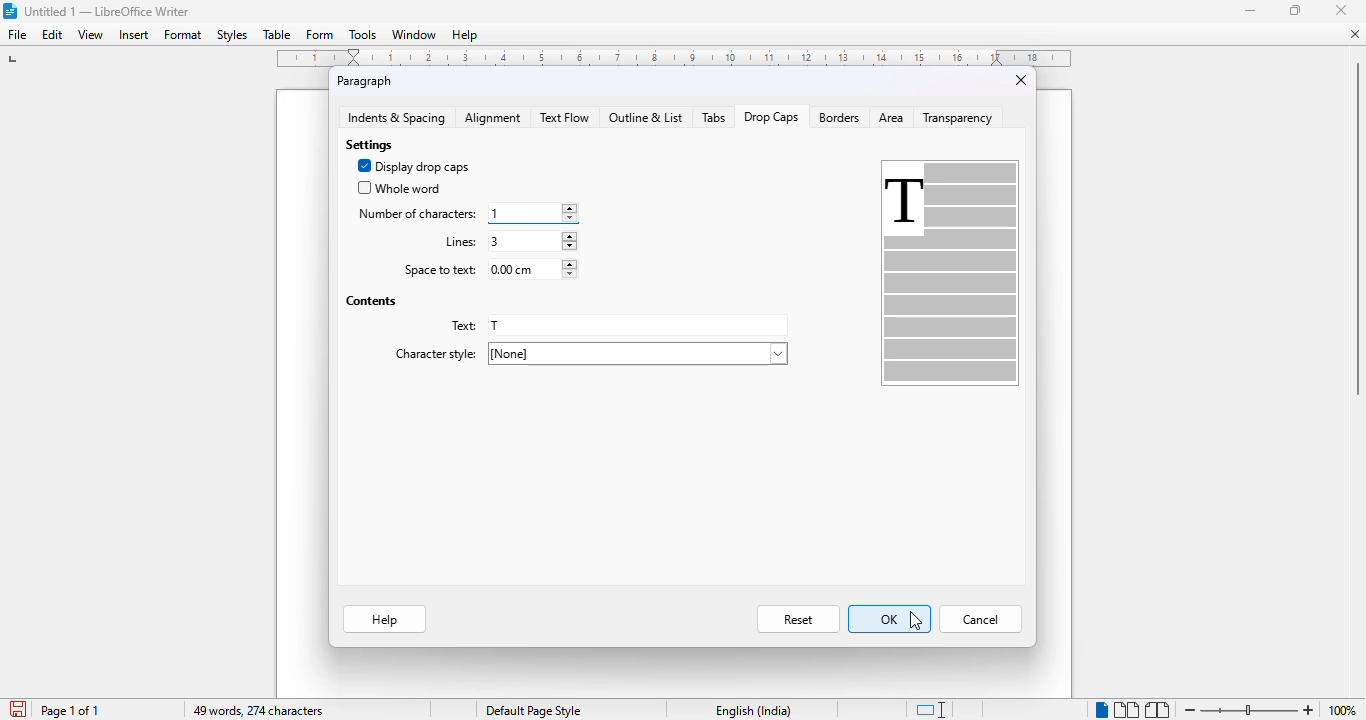 Image resolution: width=1366 pixels, height=720 pixels. What do you see at coordinates (277, 34) in the screenshot?
I see `table` at bounding box center [277, 34].